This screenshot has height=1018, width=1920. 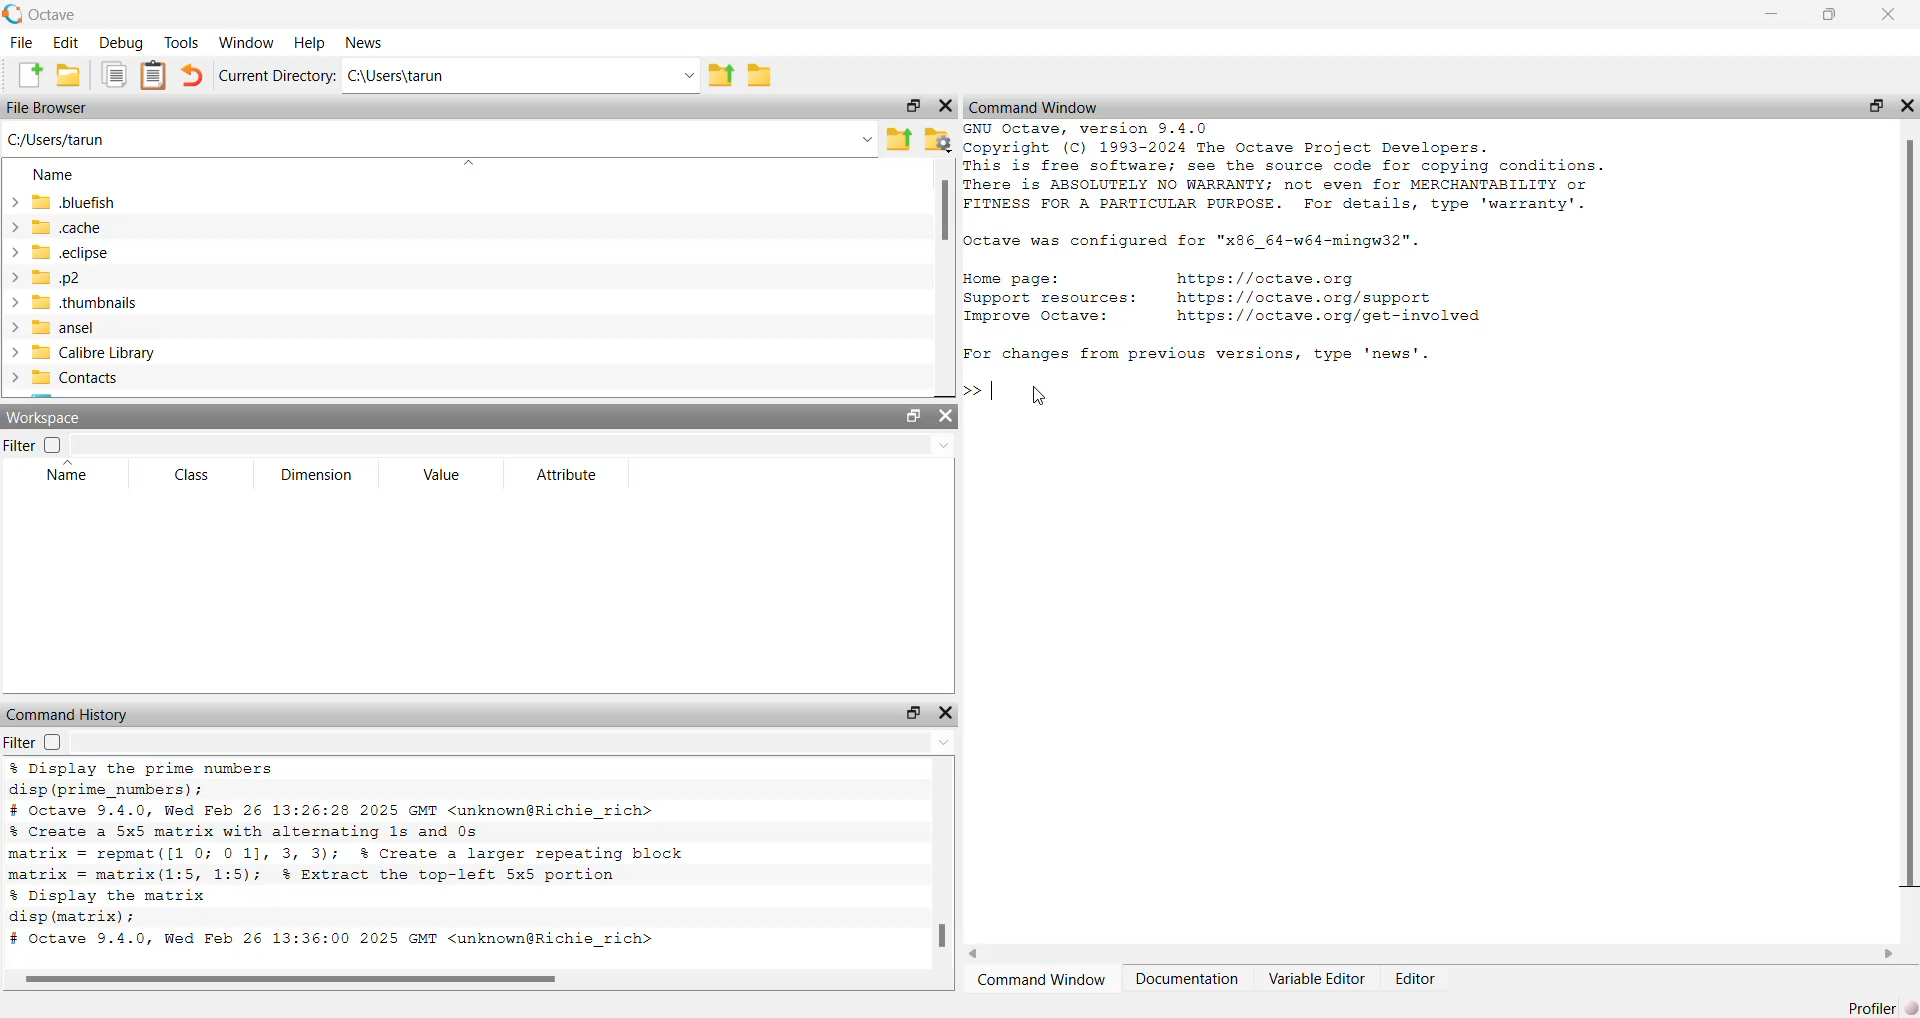 What do you see at coordinates (900, 137) in the screenshot?
I see `one directory up` at bounding box center [900, 137].